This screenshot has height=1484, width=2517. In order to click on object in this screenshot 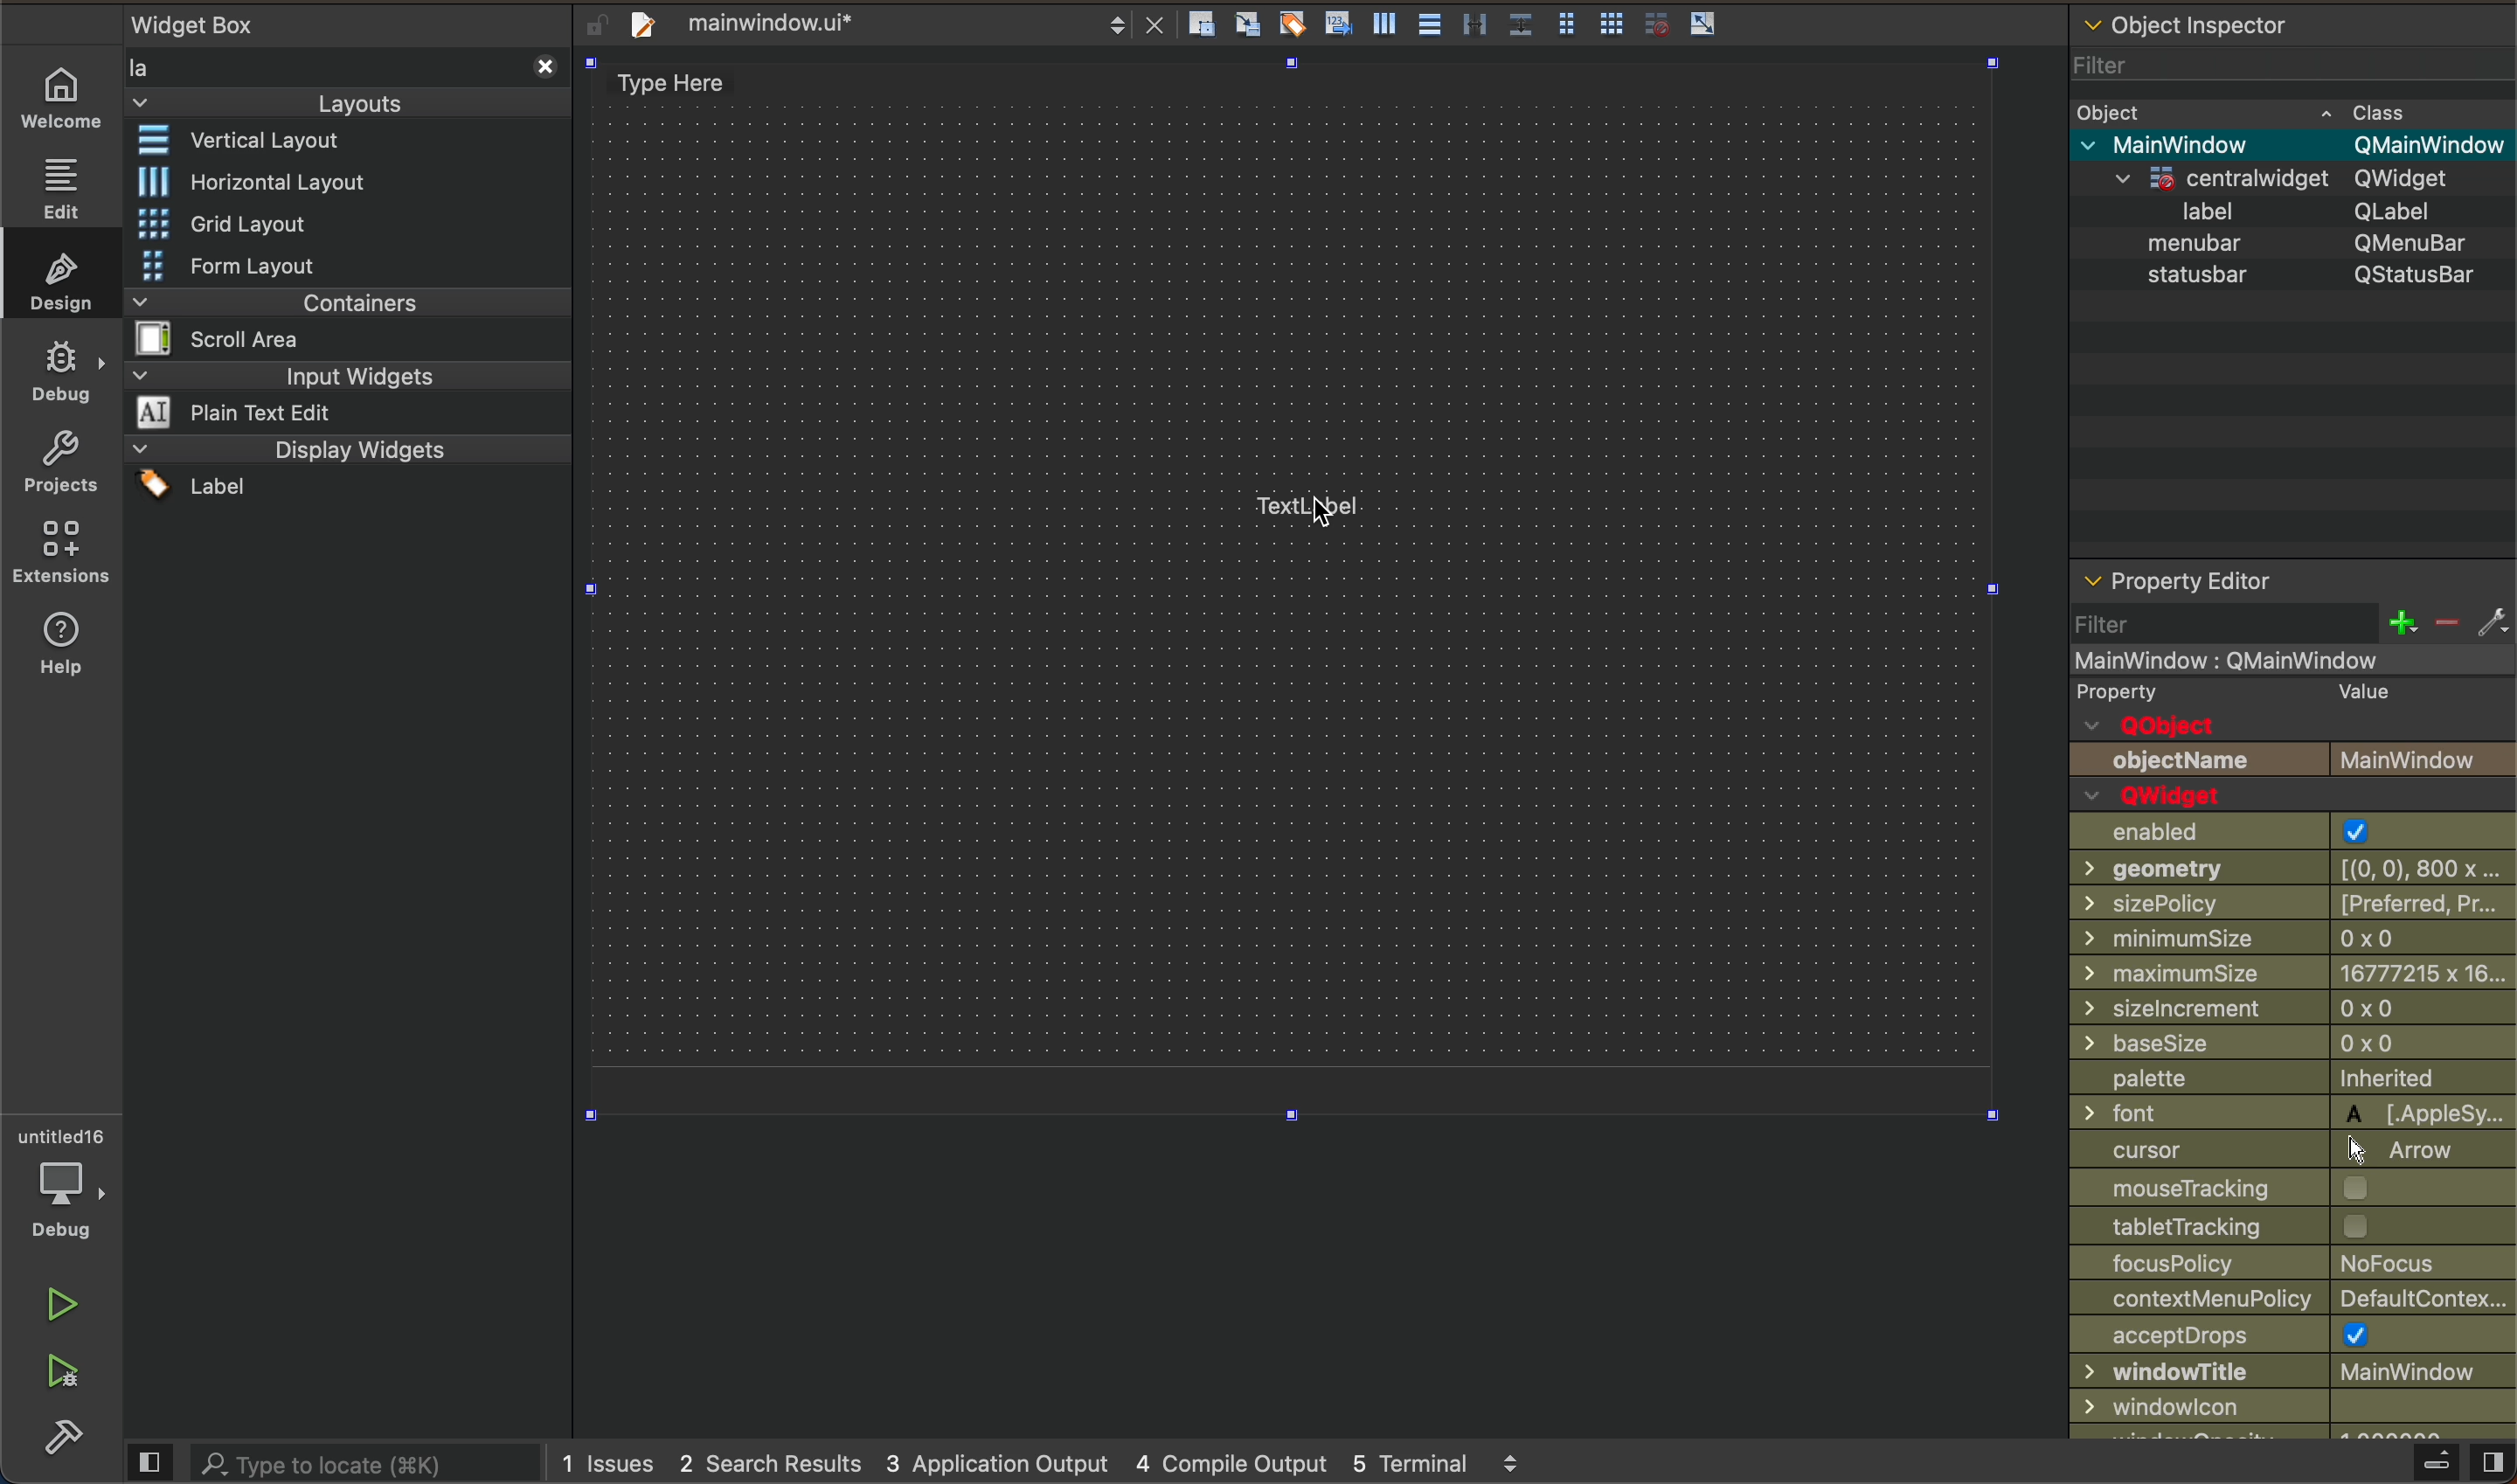, I will do `click(2250, 112)`.